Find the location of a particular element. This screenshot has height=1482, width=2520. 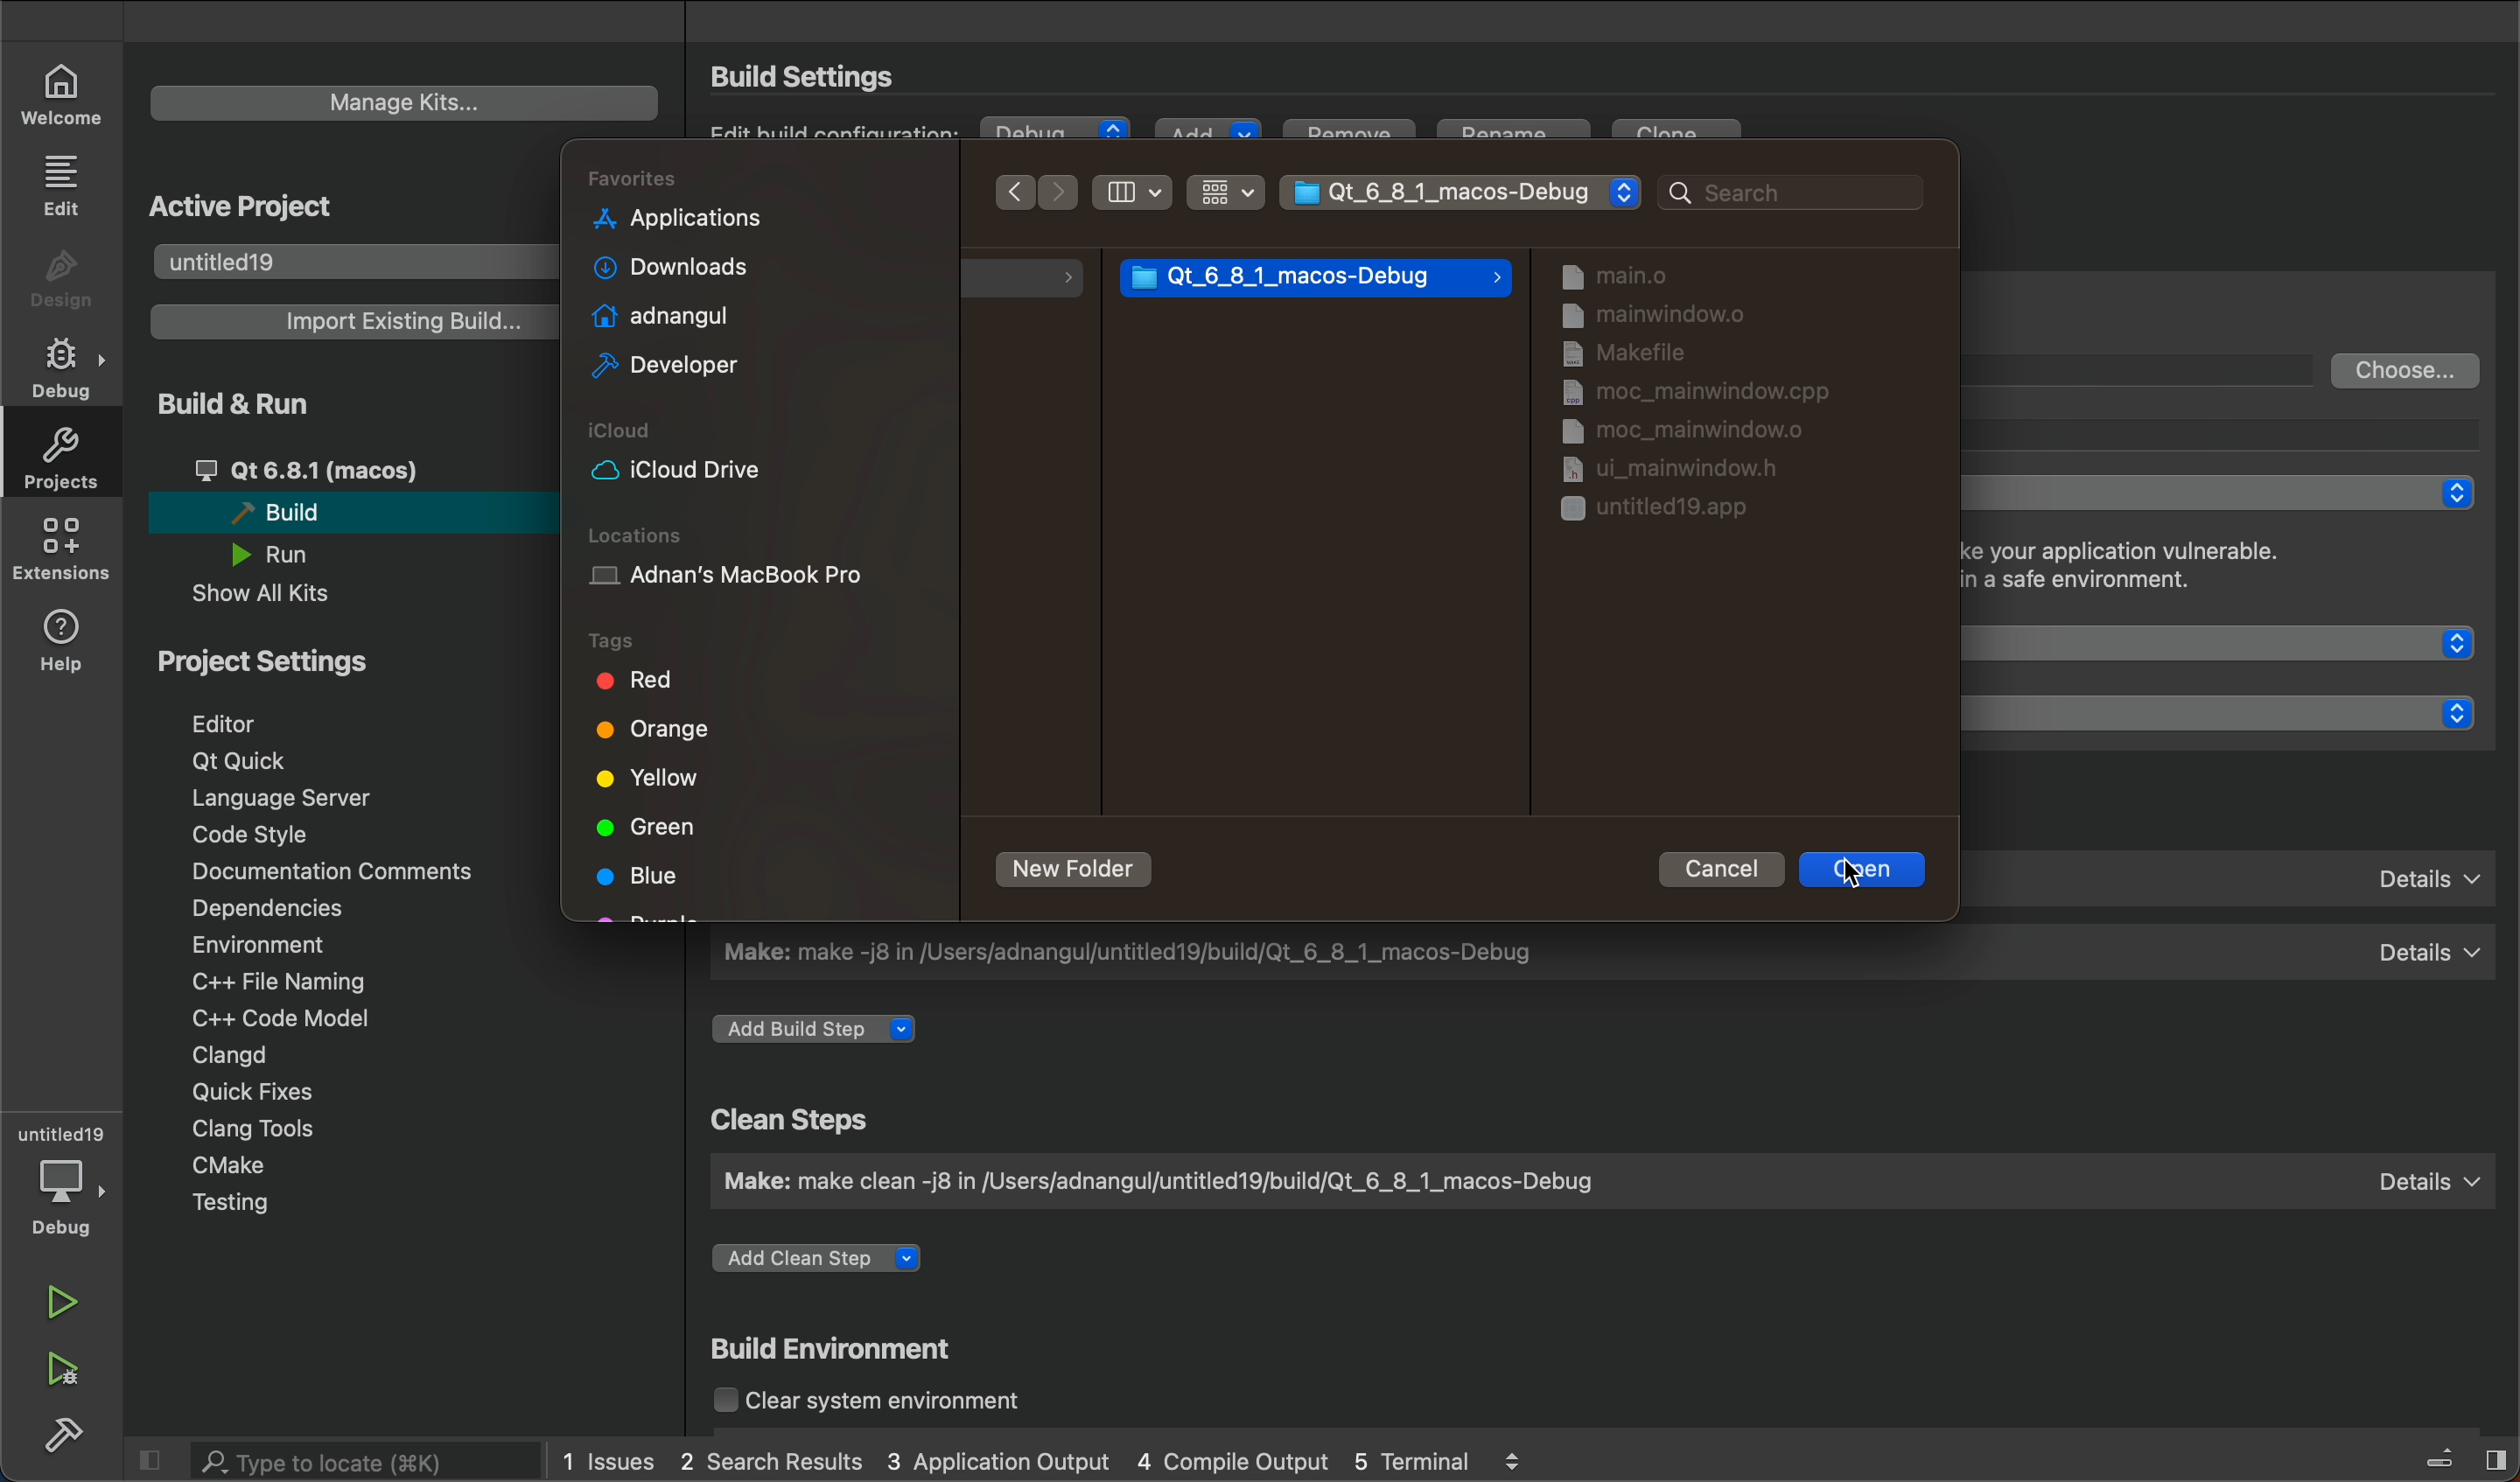

remove is located at coordinates (1347, 139).